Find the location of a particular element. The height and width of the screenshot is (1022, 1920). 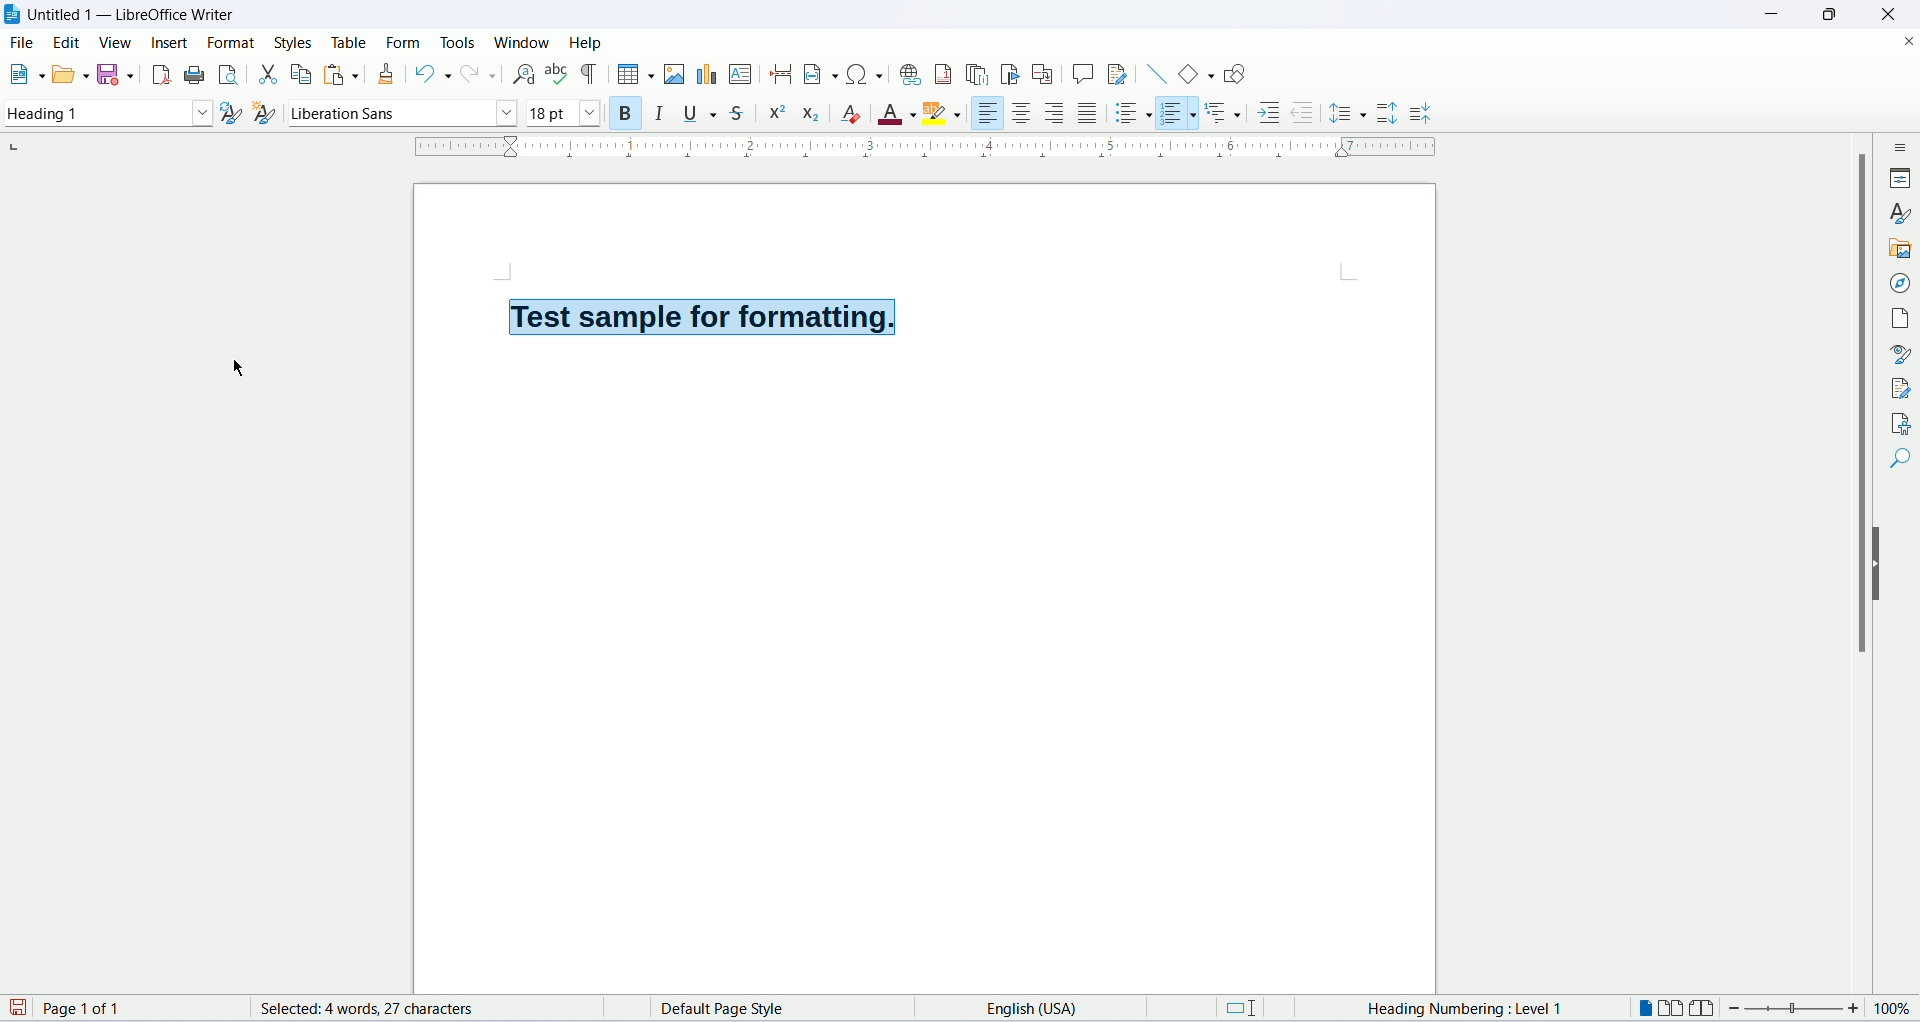

table is located at coordinates (346, 41).